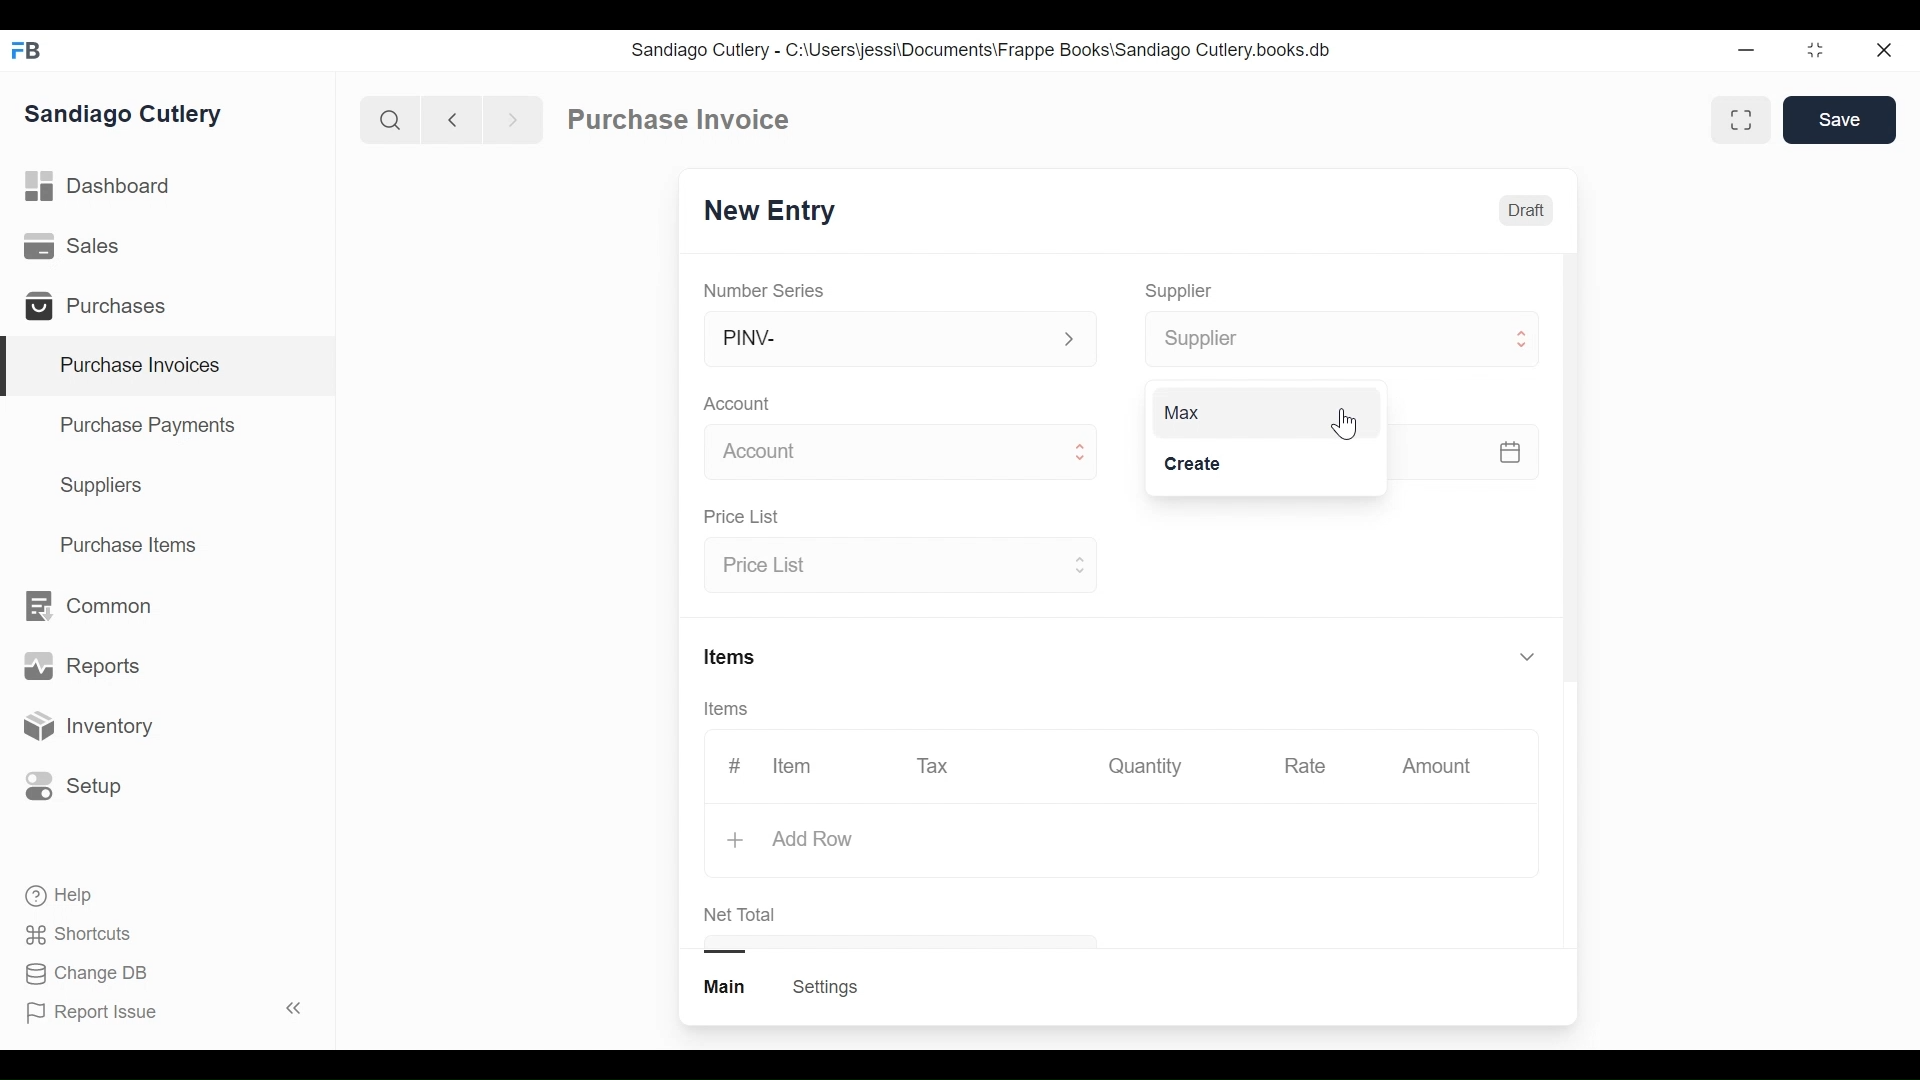 The image size is (1920, 1080). What do you see at coordinates (86, 727) in the screenshot?
I see `Inventory` at bounding box center [86, 727].